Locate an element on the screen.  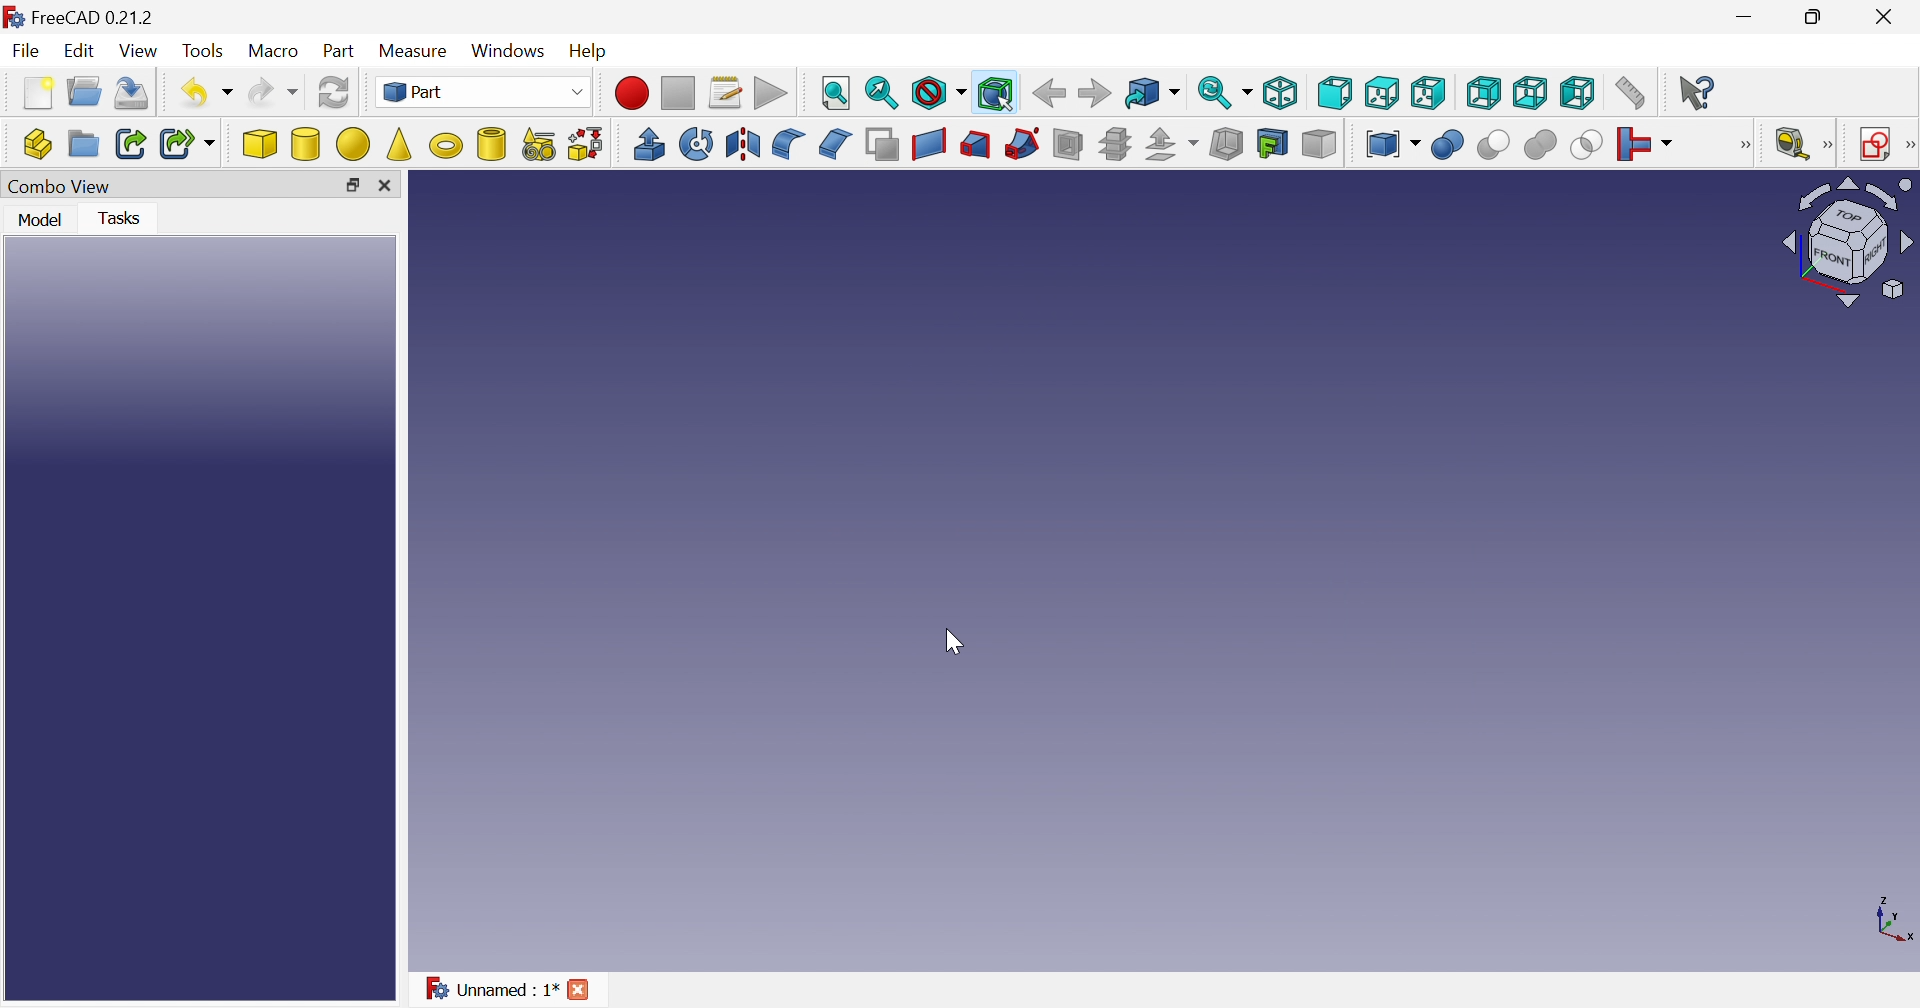
Thickness... is located at coordinates (1226, 144).